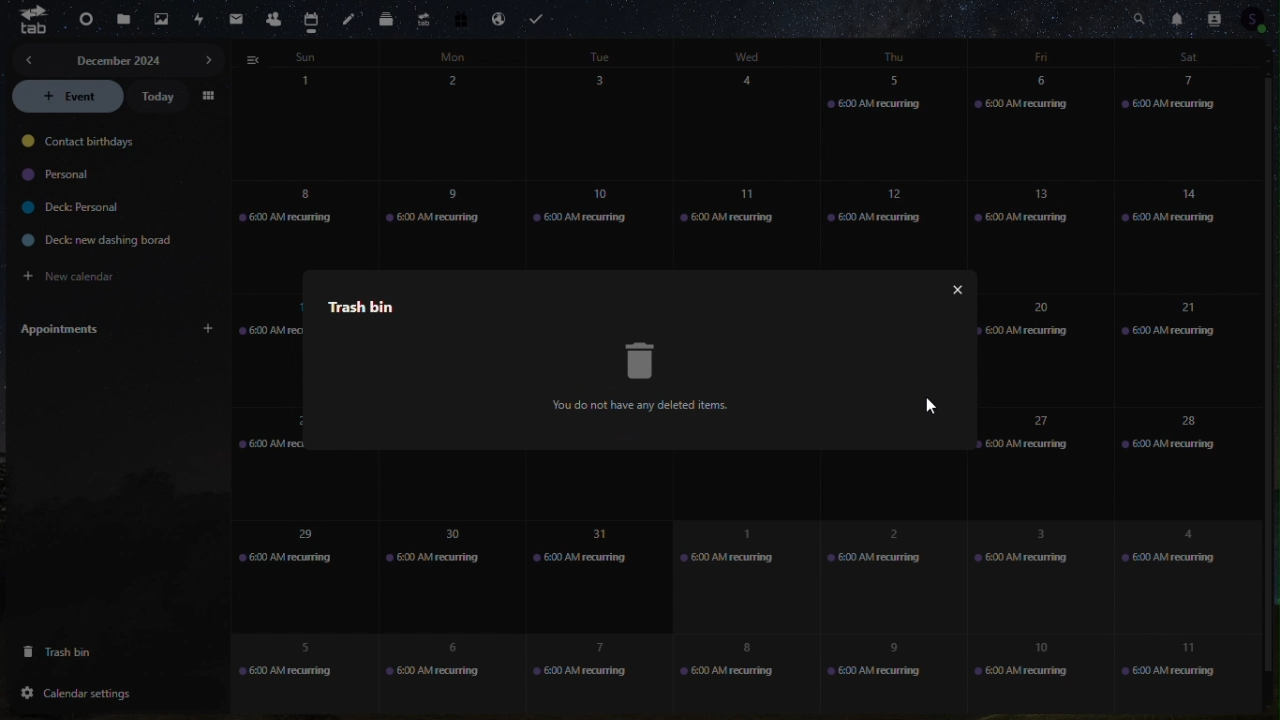 The width and height of the screenshot is (1280, 720). I want to click on 8, so click(286, 212).